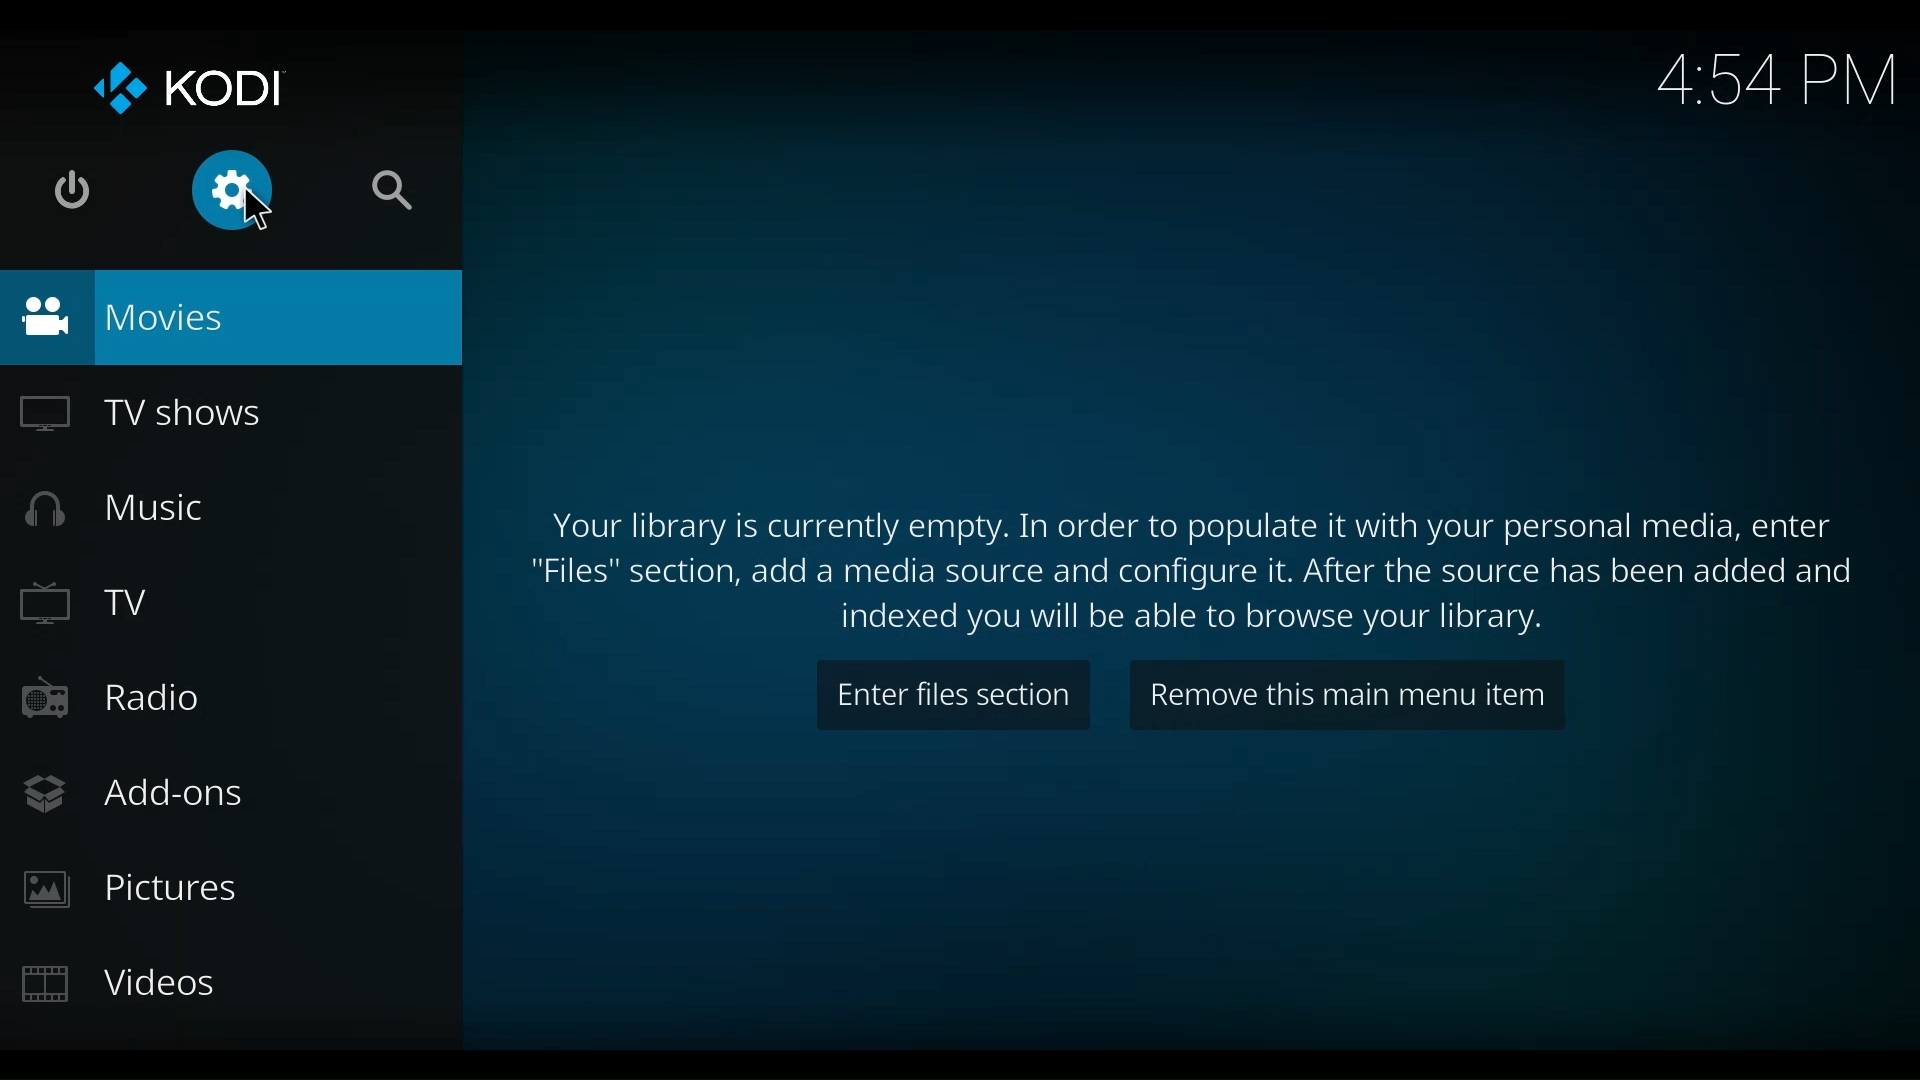  I want to click on cursor, so click(259, 208).